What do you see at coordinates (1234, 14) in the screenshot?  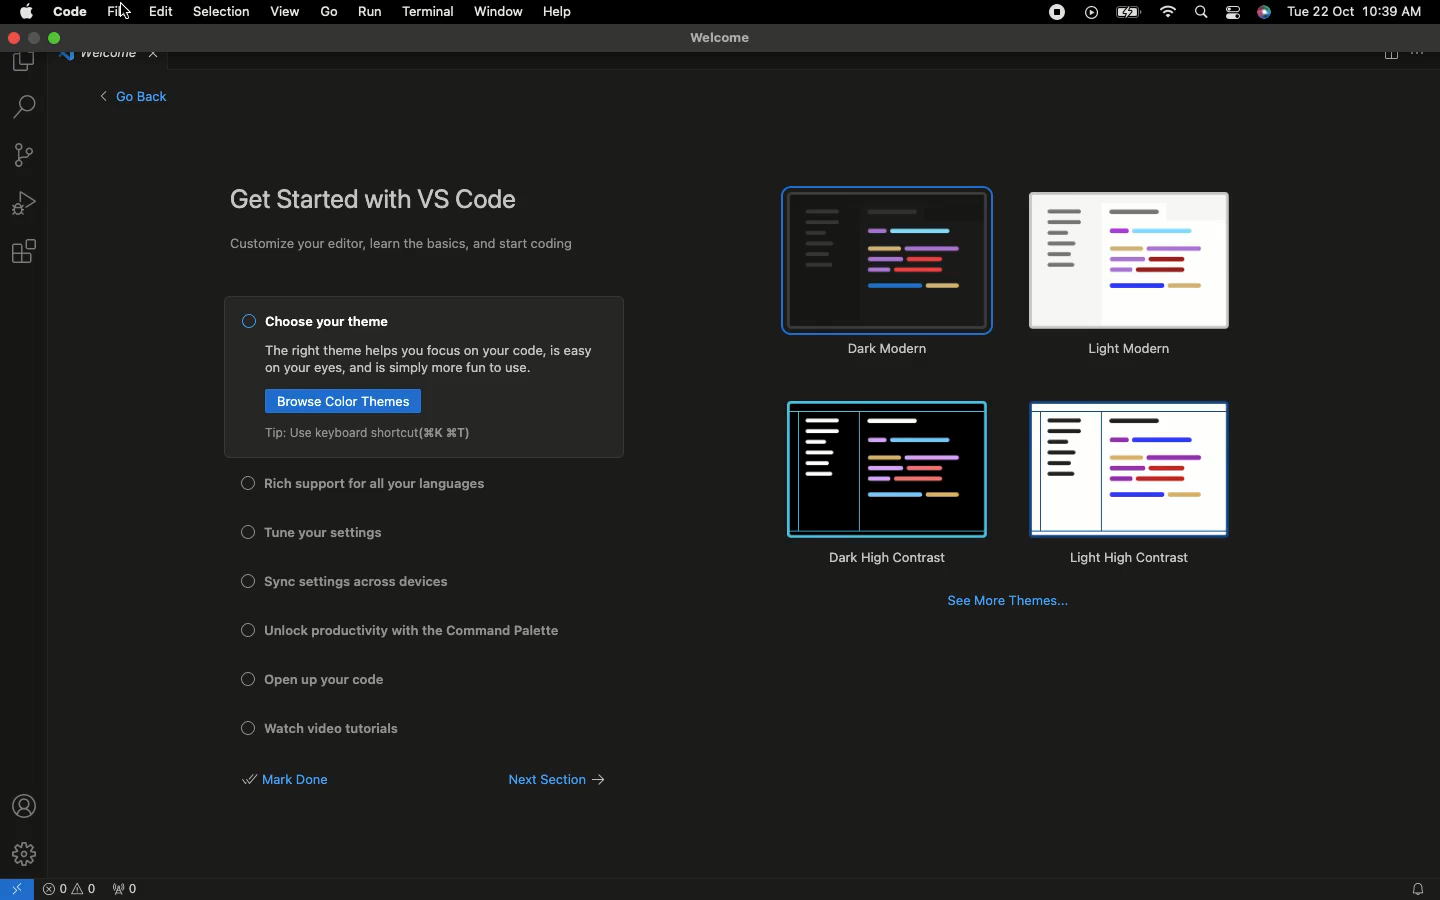 I see `Options` at bounding box center [1234, 14].